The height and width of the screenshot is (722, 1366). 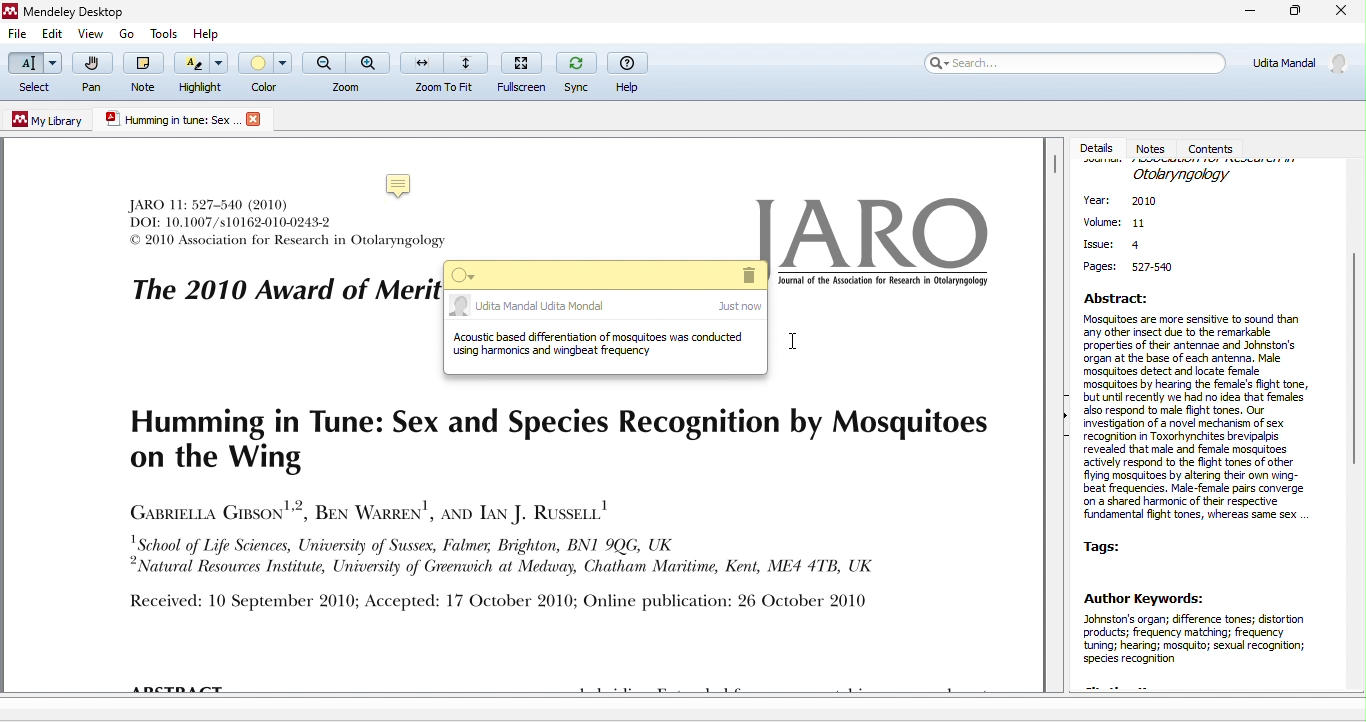 I want to click on note, so click(x=140, y=71).